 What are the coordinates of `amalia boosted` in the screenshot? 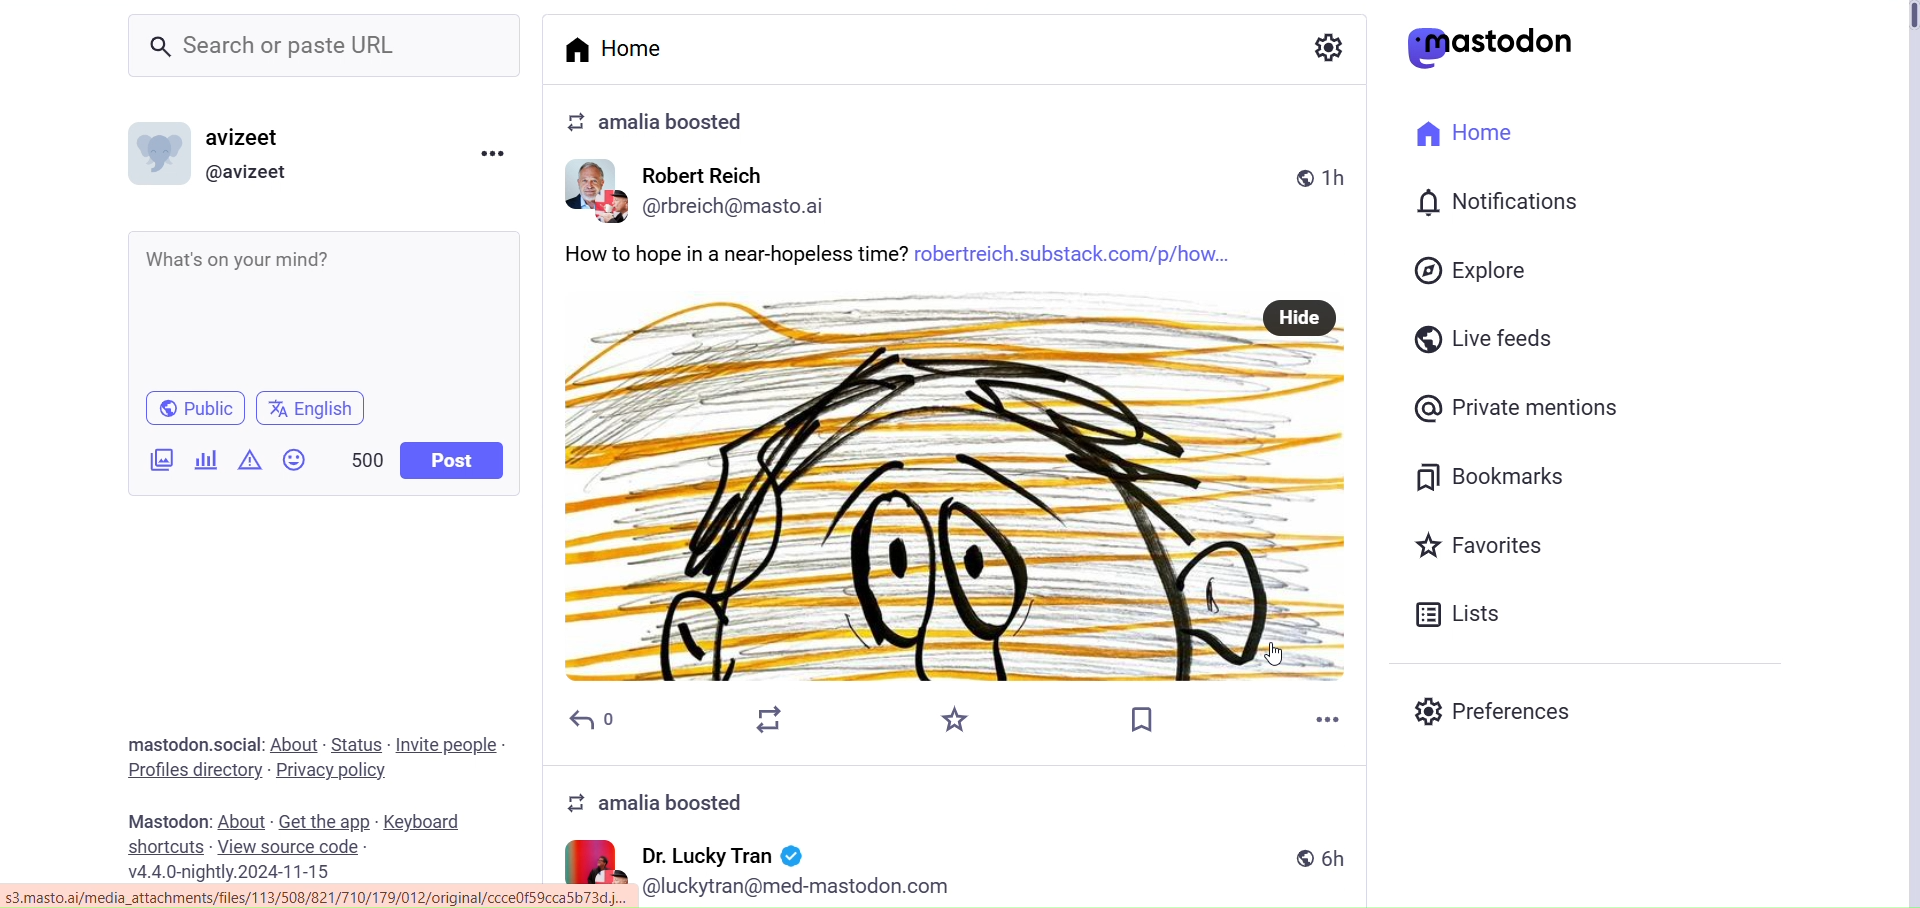 It's located at (659, 122).